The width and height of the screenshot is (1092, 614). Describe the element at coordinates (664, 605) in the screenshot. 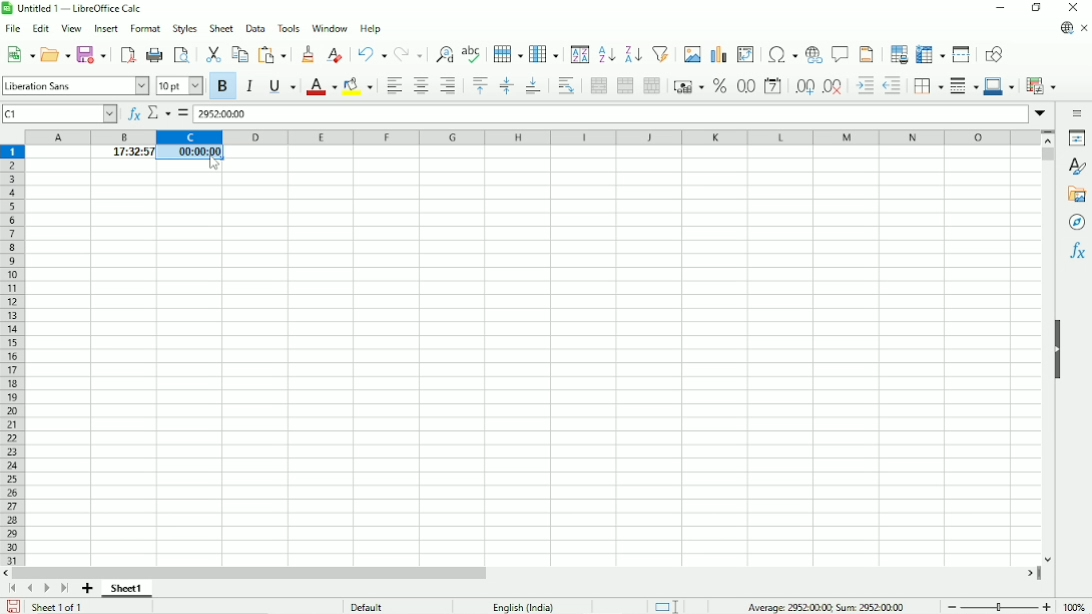

I see `Standard selection` at that location.